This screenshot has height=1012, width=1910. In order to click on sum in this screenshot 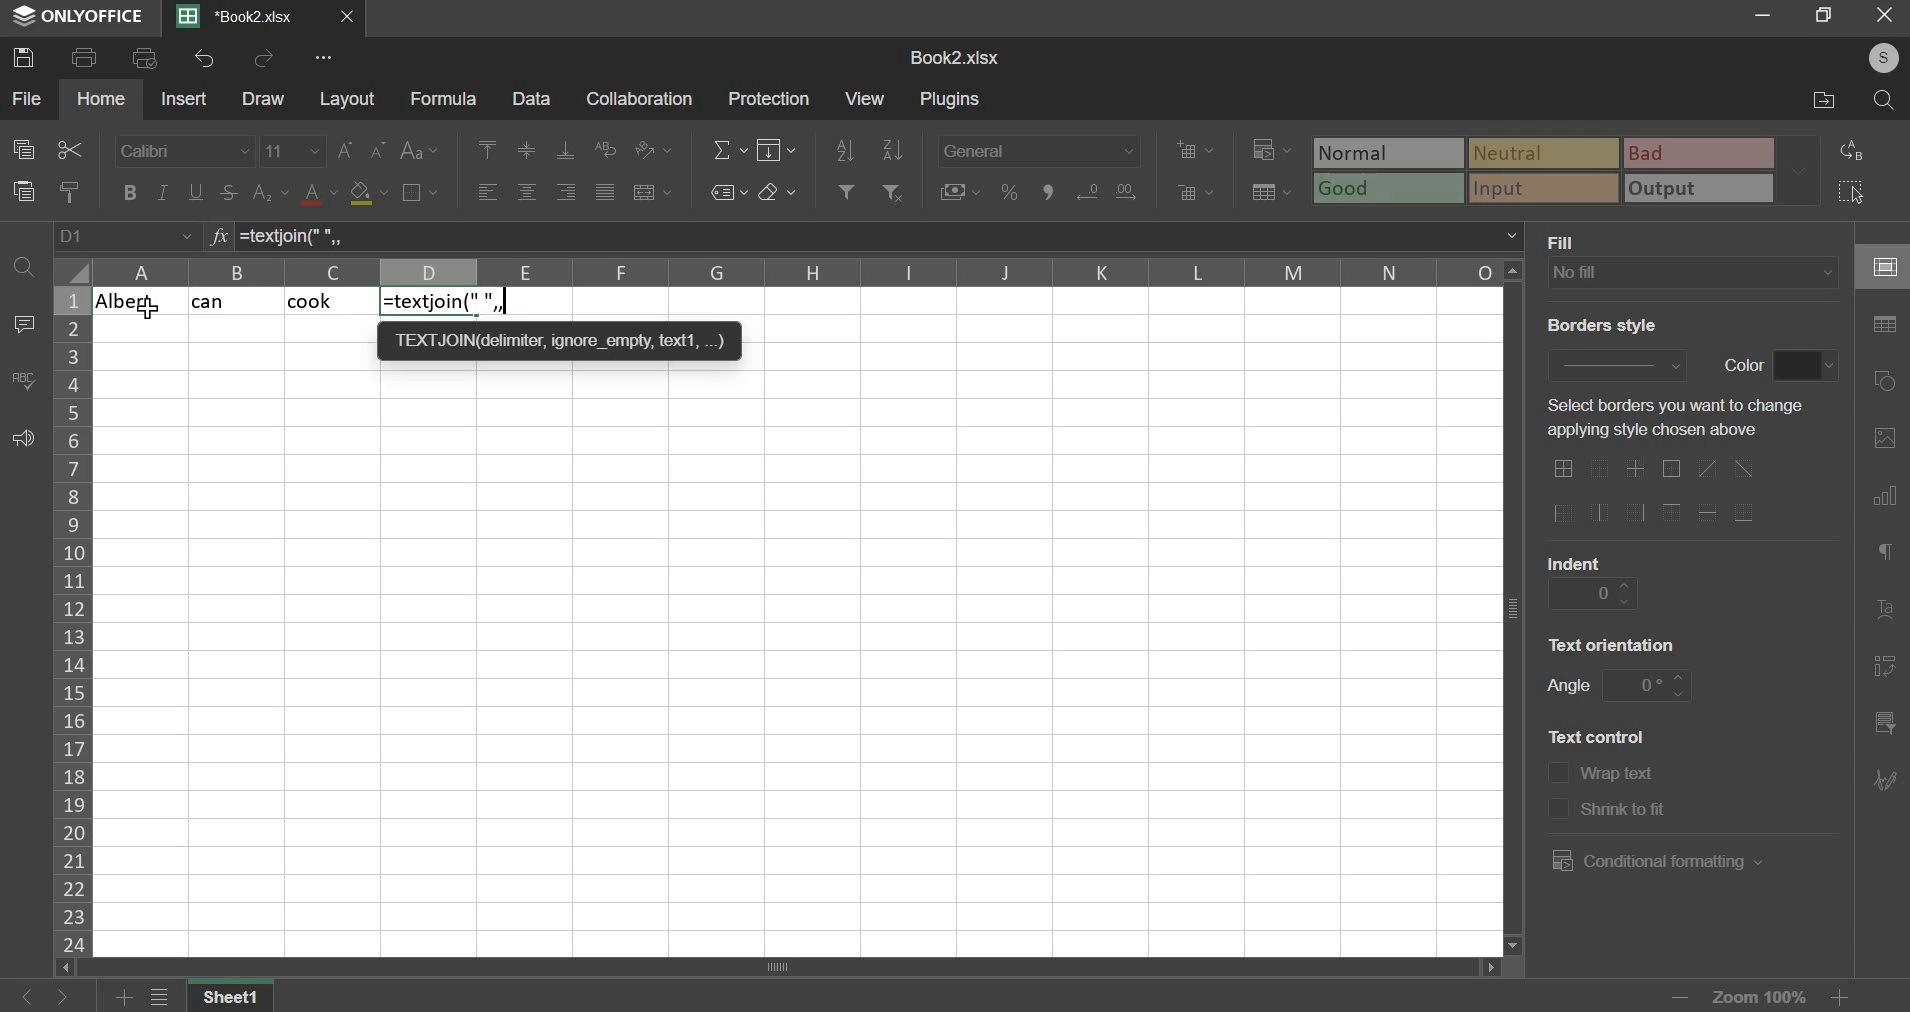, I will do `click(730, 148)`.